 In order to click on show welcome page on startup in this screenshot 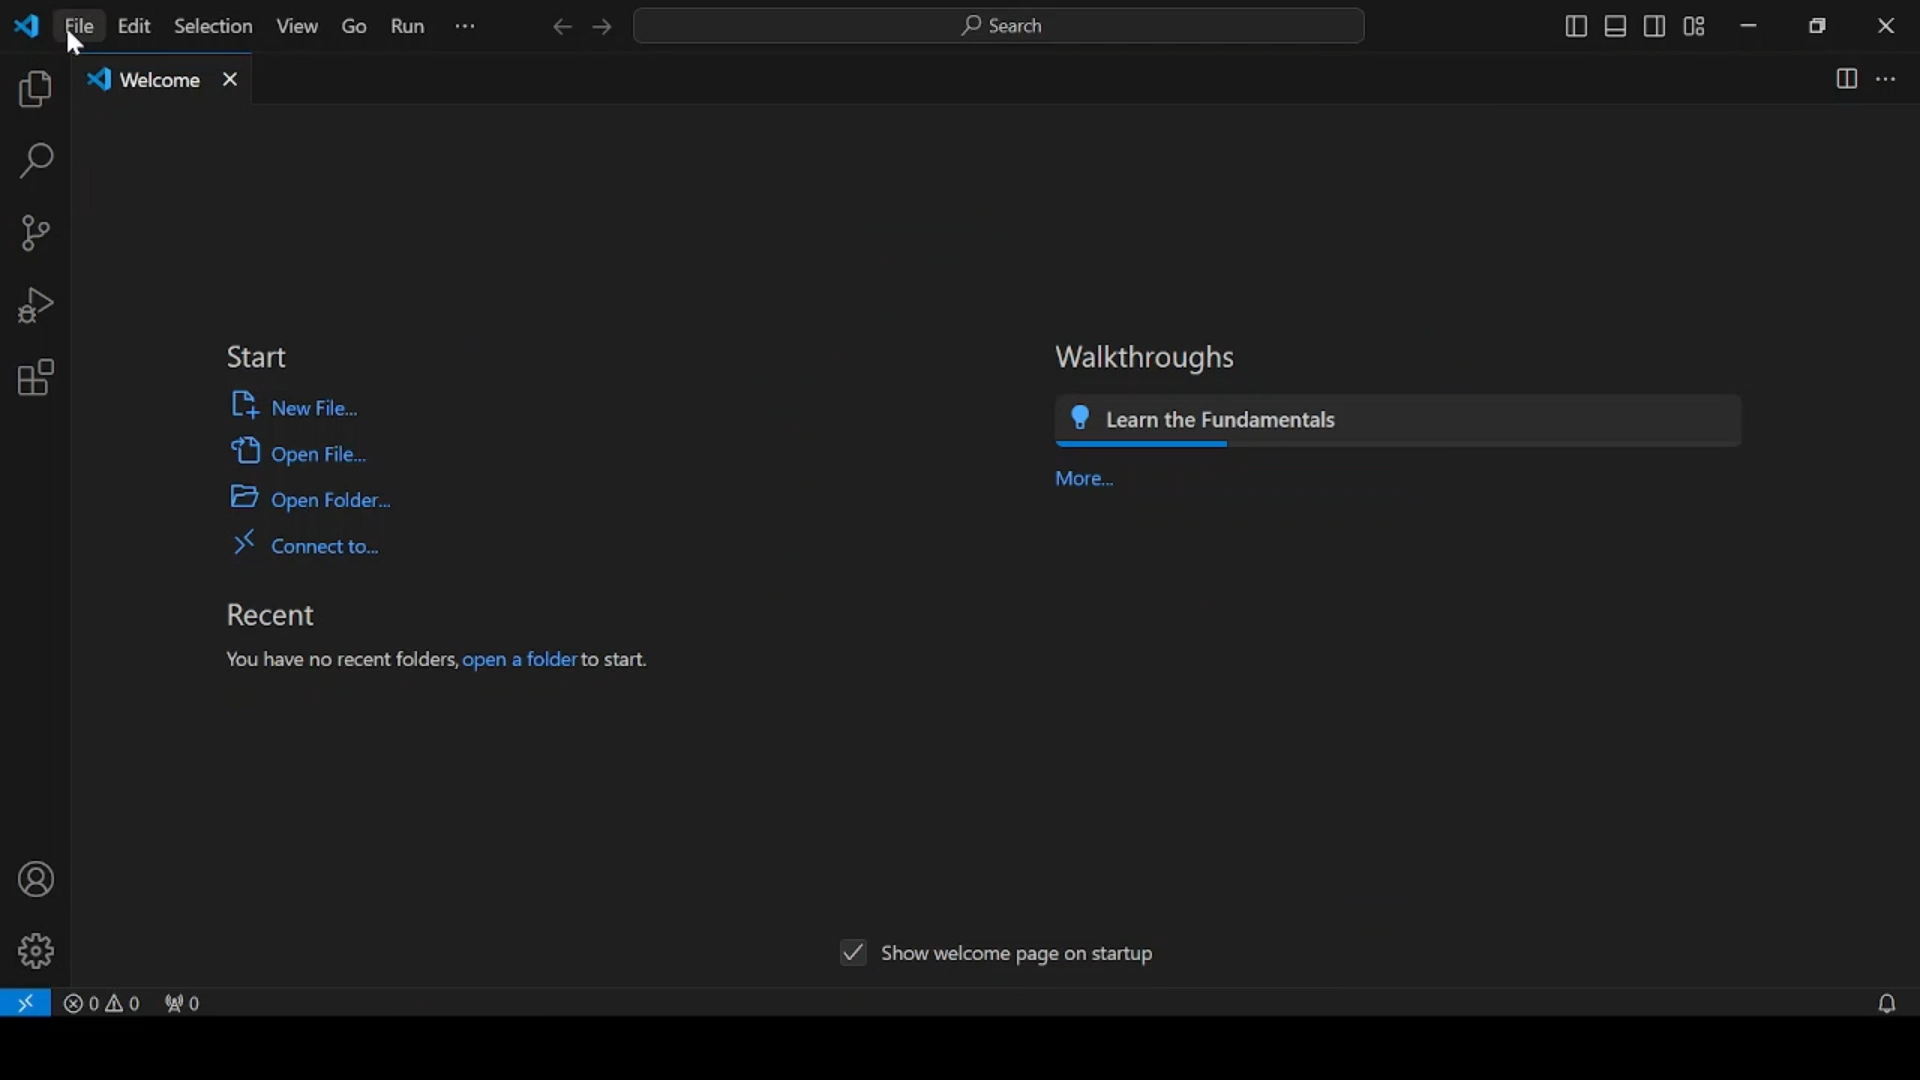, I will do `click(1021, 954)`.